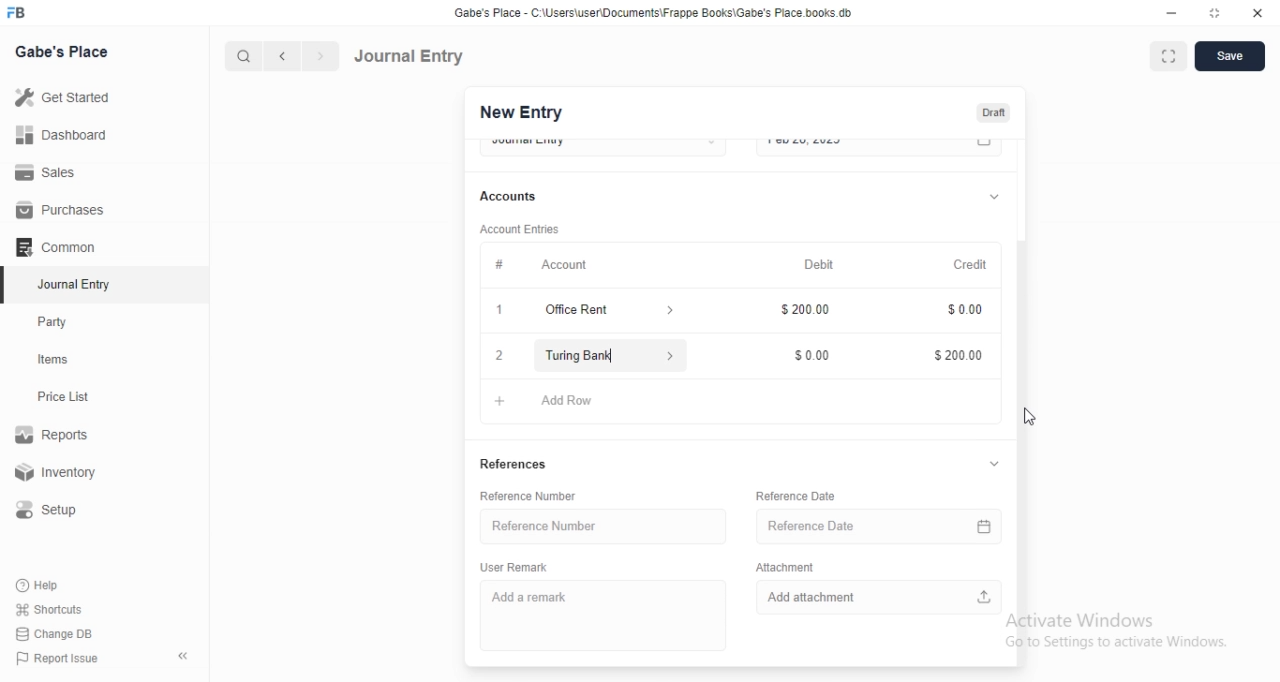 This screenshot has height=682, width=1280. What do you see at coordinates (1258, 11) in the screenshot?
I see `close` at bounding box center [1258, 11].